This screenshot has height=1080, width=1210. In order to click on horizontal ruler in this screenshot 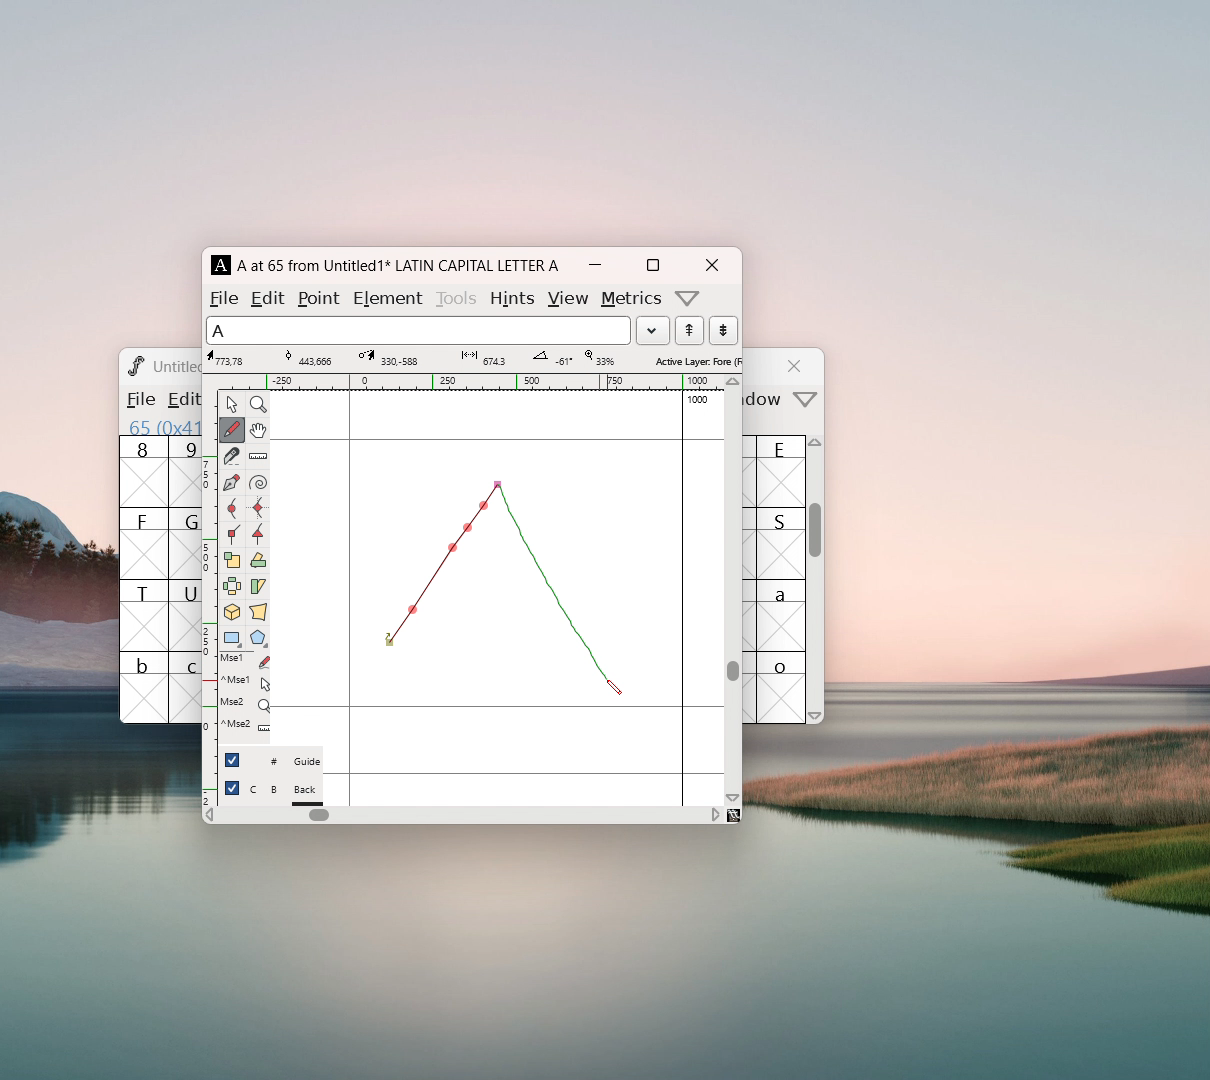, I will do `click(471, 382)`.